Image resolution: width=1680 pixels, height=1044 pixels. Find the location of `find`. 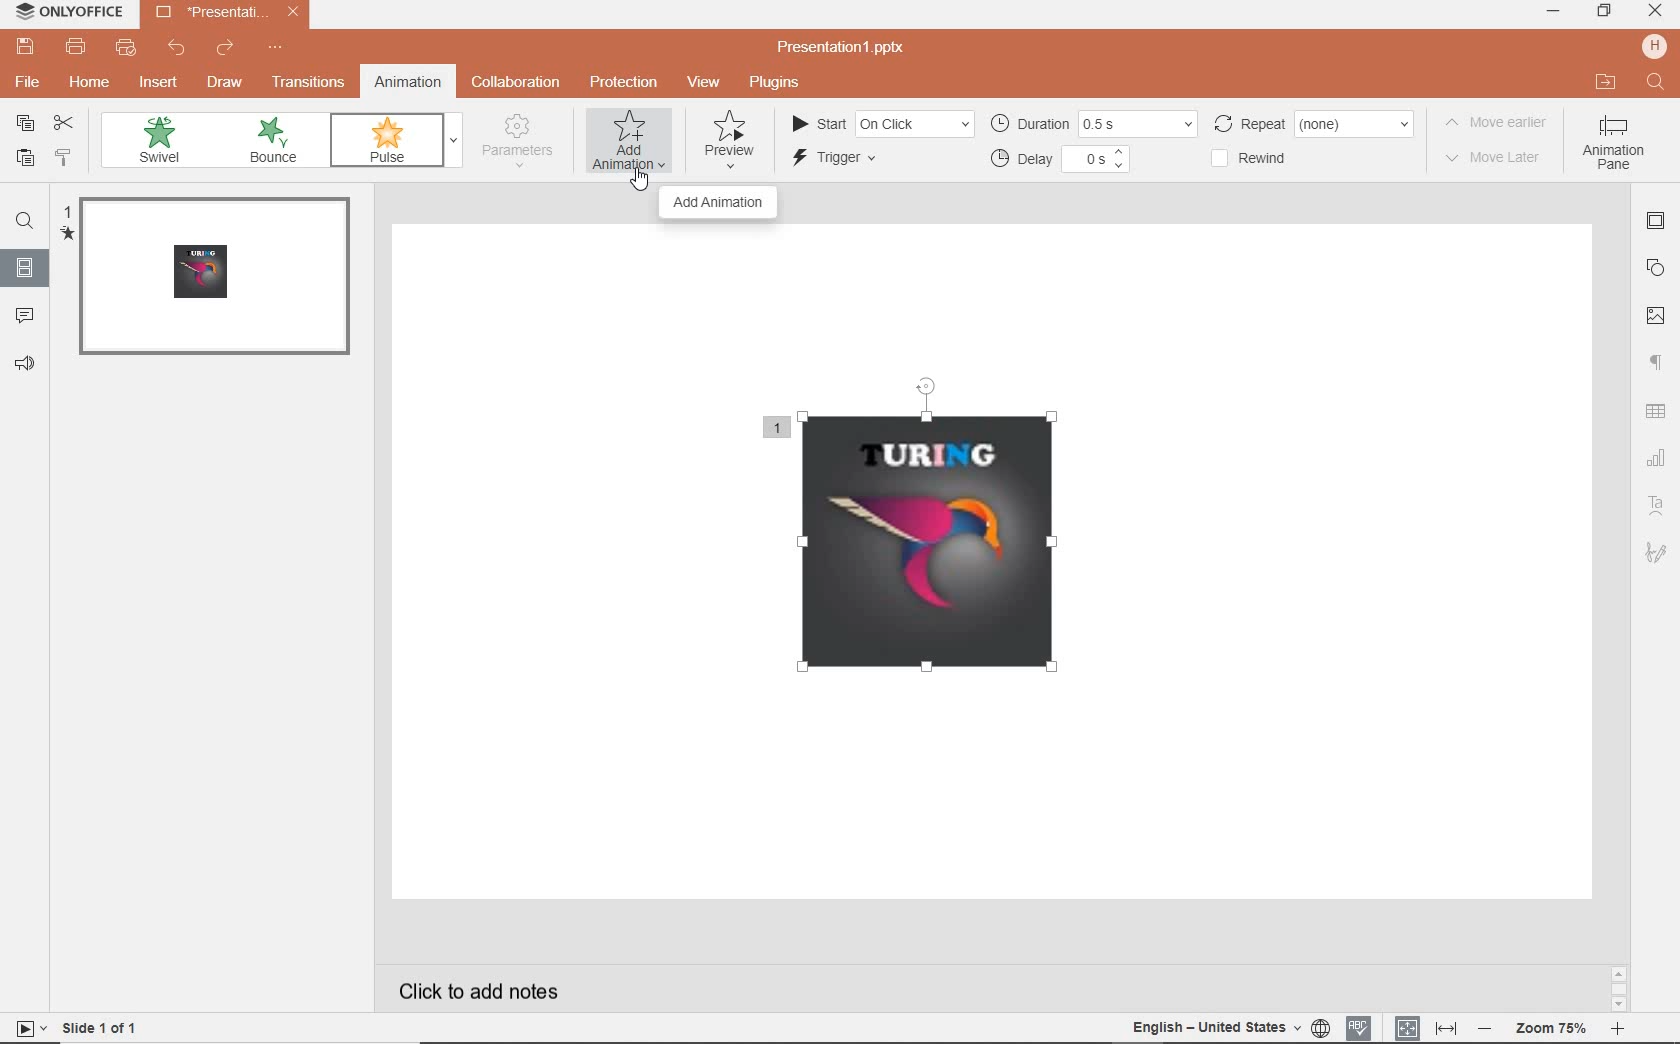

find is located at coordinates (26, 221).